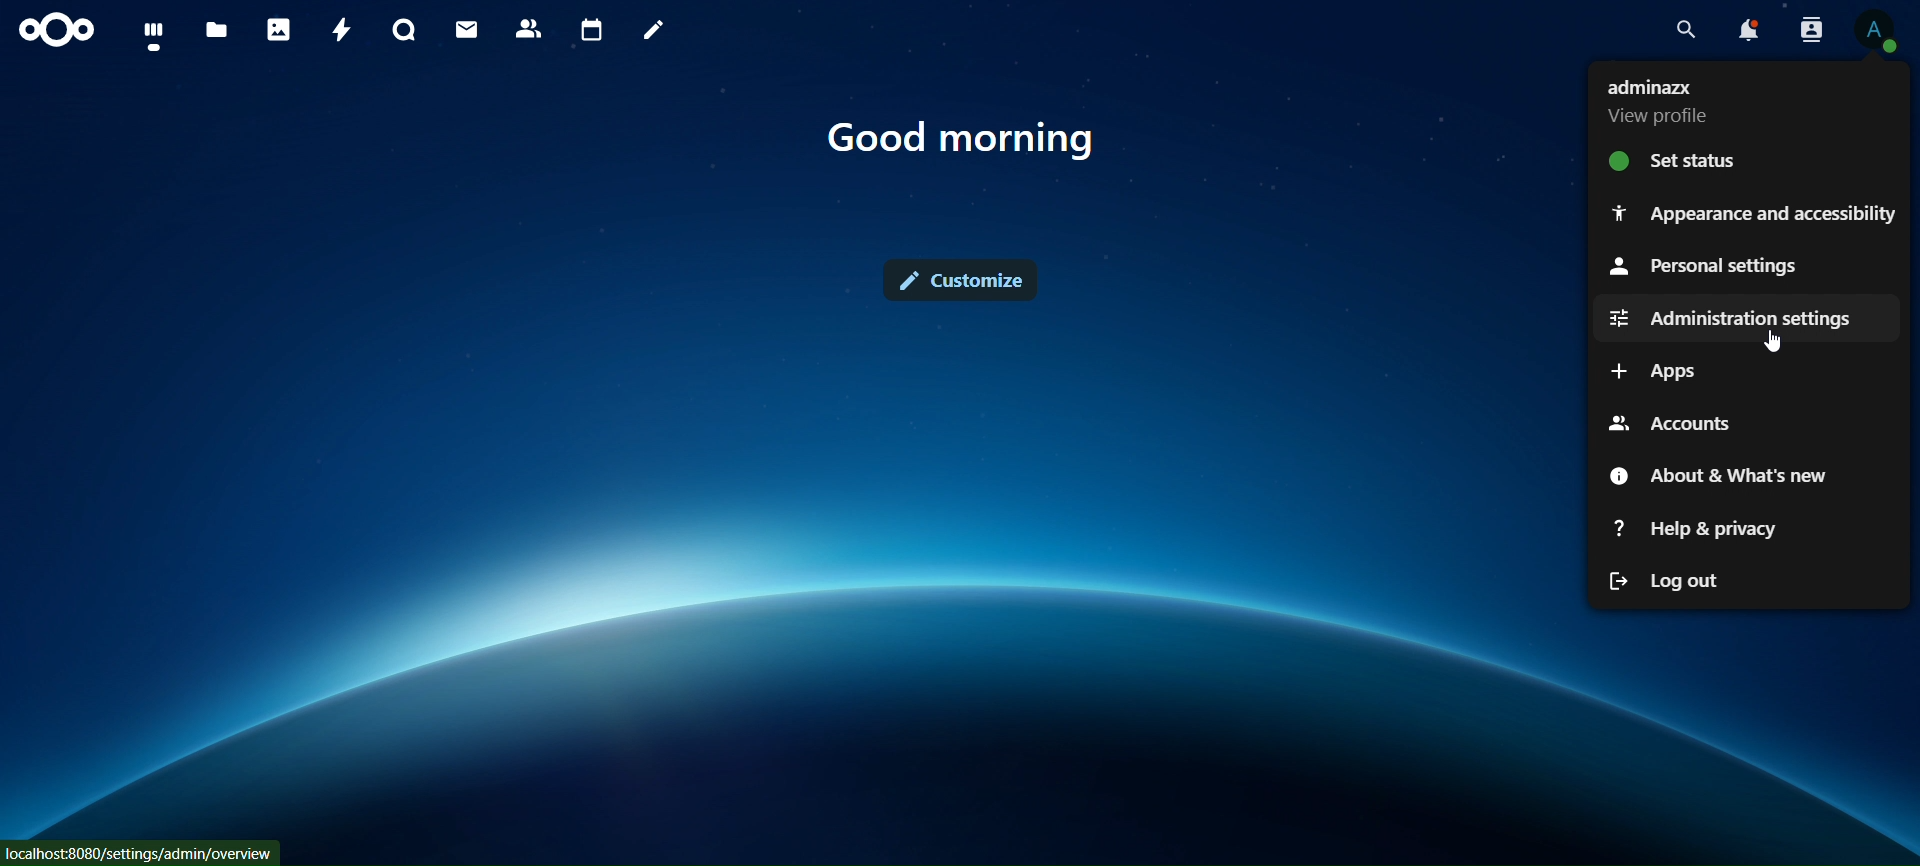 The width and height of the screenshot is (1920, 866). What do you see at coordinates (1703, 264) in the screenshot?
I see `personal settings` at bounding box center [1703, 264].